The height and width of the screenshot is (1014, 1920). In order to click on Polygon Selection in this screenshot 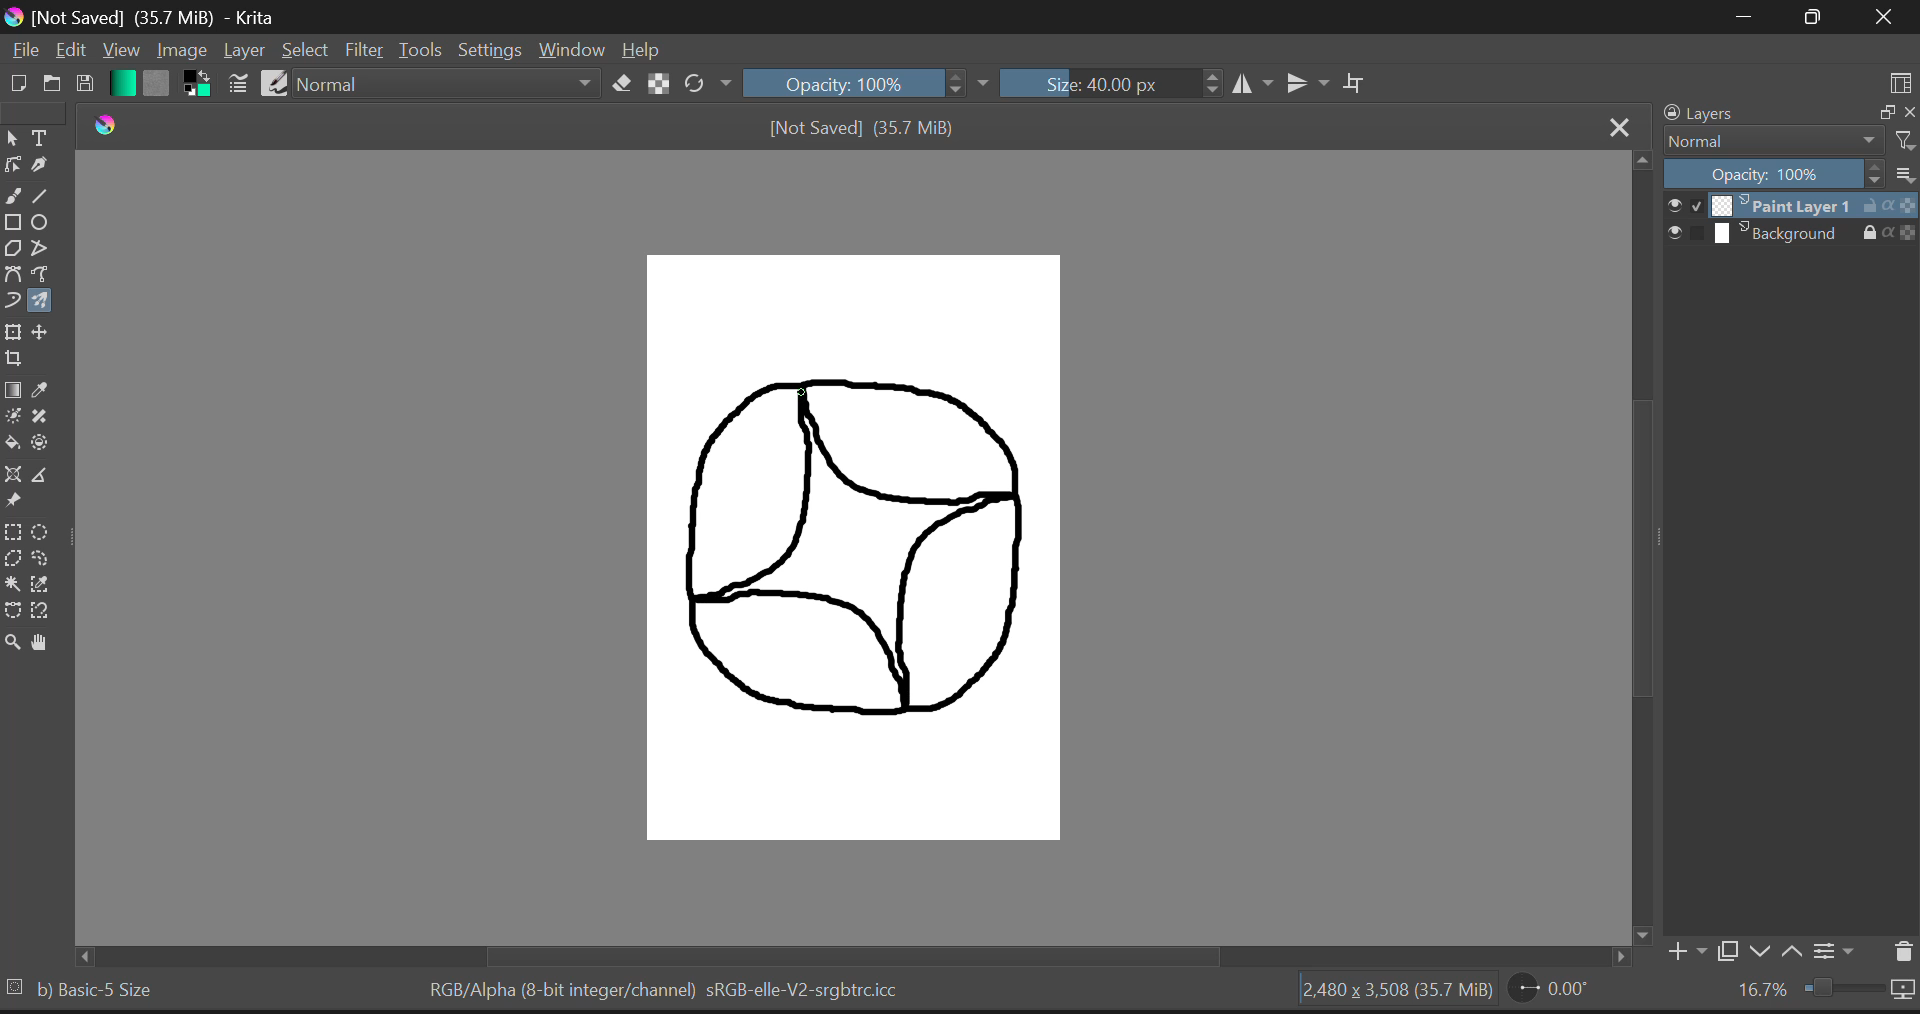, I will do `click(13, 558)`.